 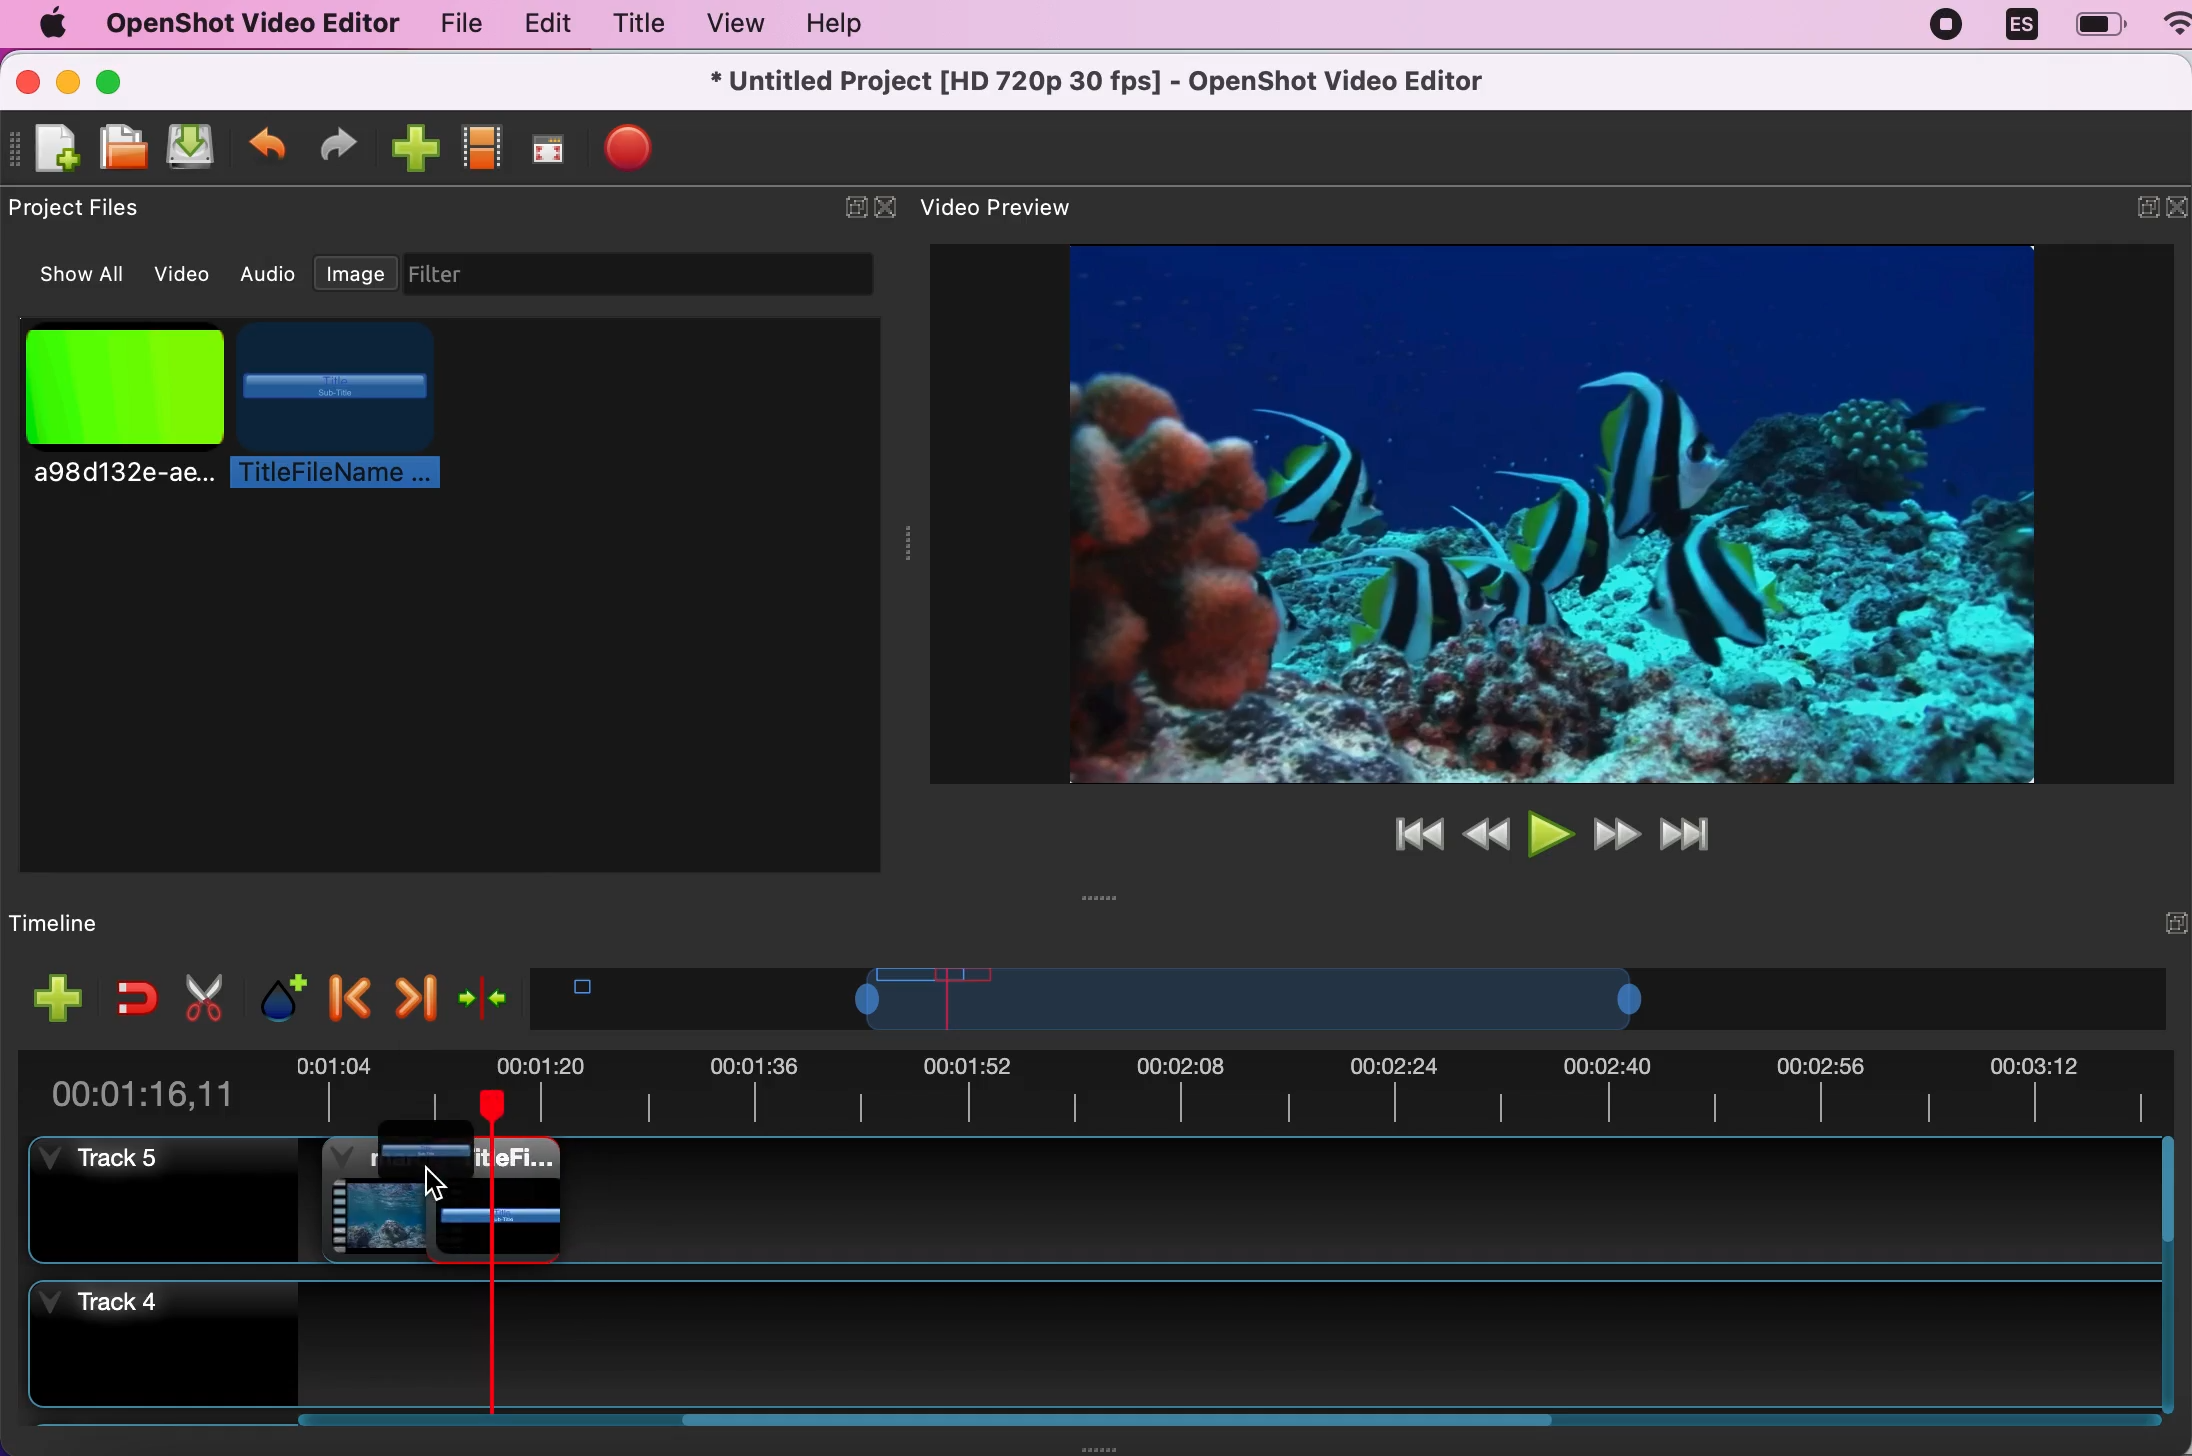 What do you see at coordinates (185, 271) in the screenshot?
I see `video` at bounding box center [185, 271].